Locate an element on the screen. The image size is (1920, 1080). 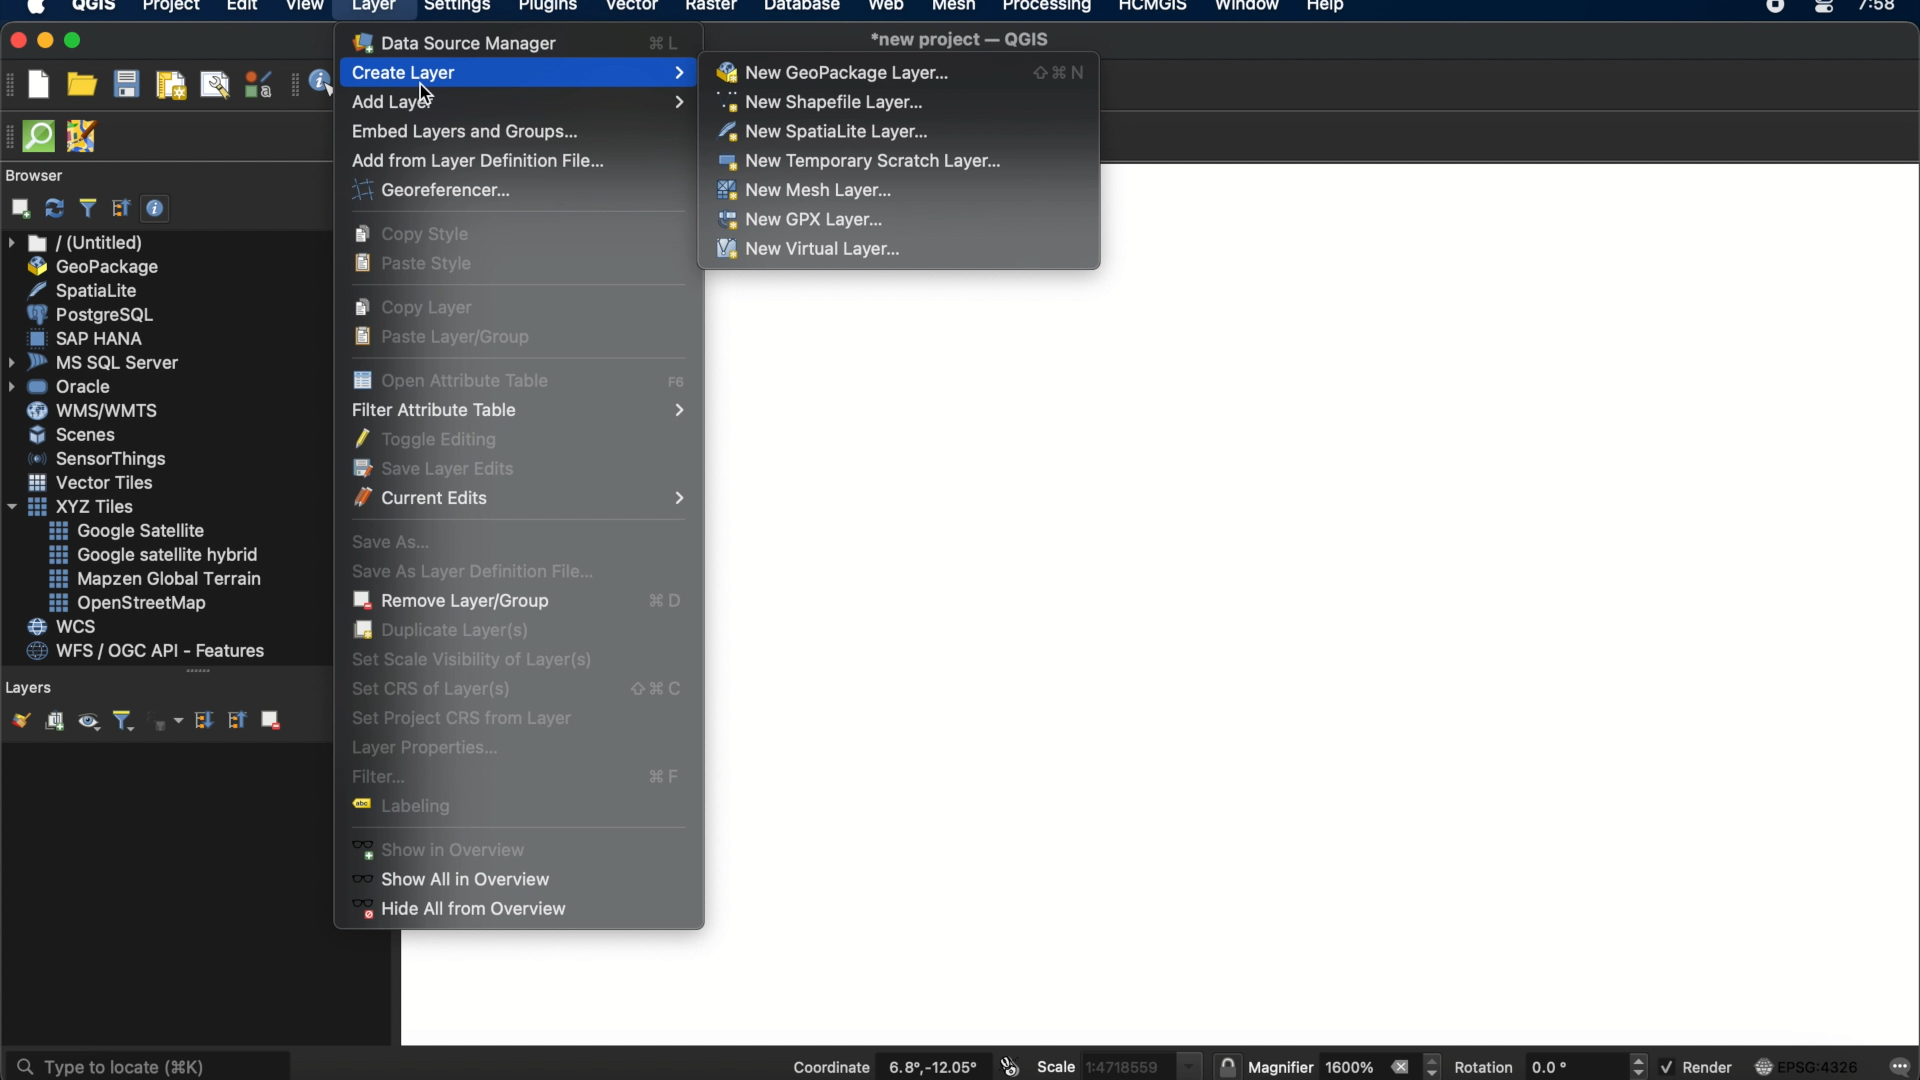
sap hana is located at coordinates (89, 338).